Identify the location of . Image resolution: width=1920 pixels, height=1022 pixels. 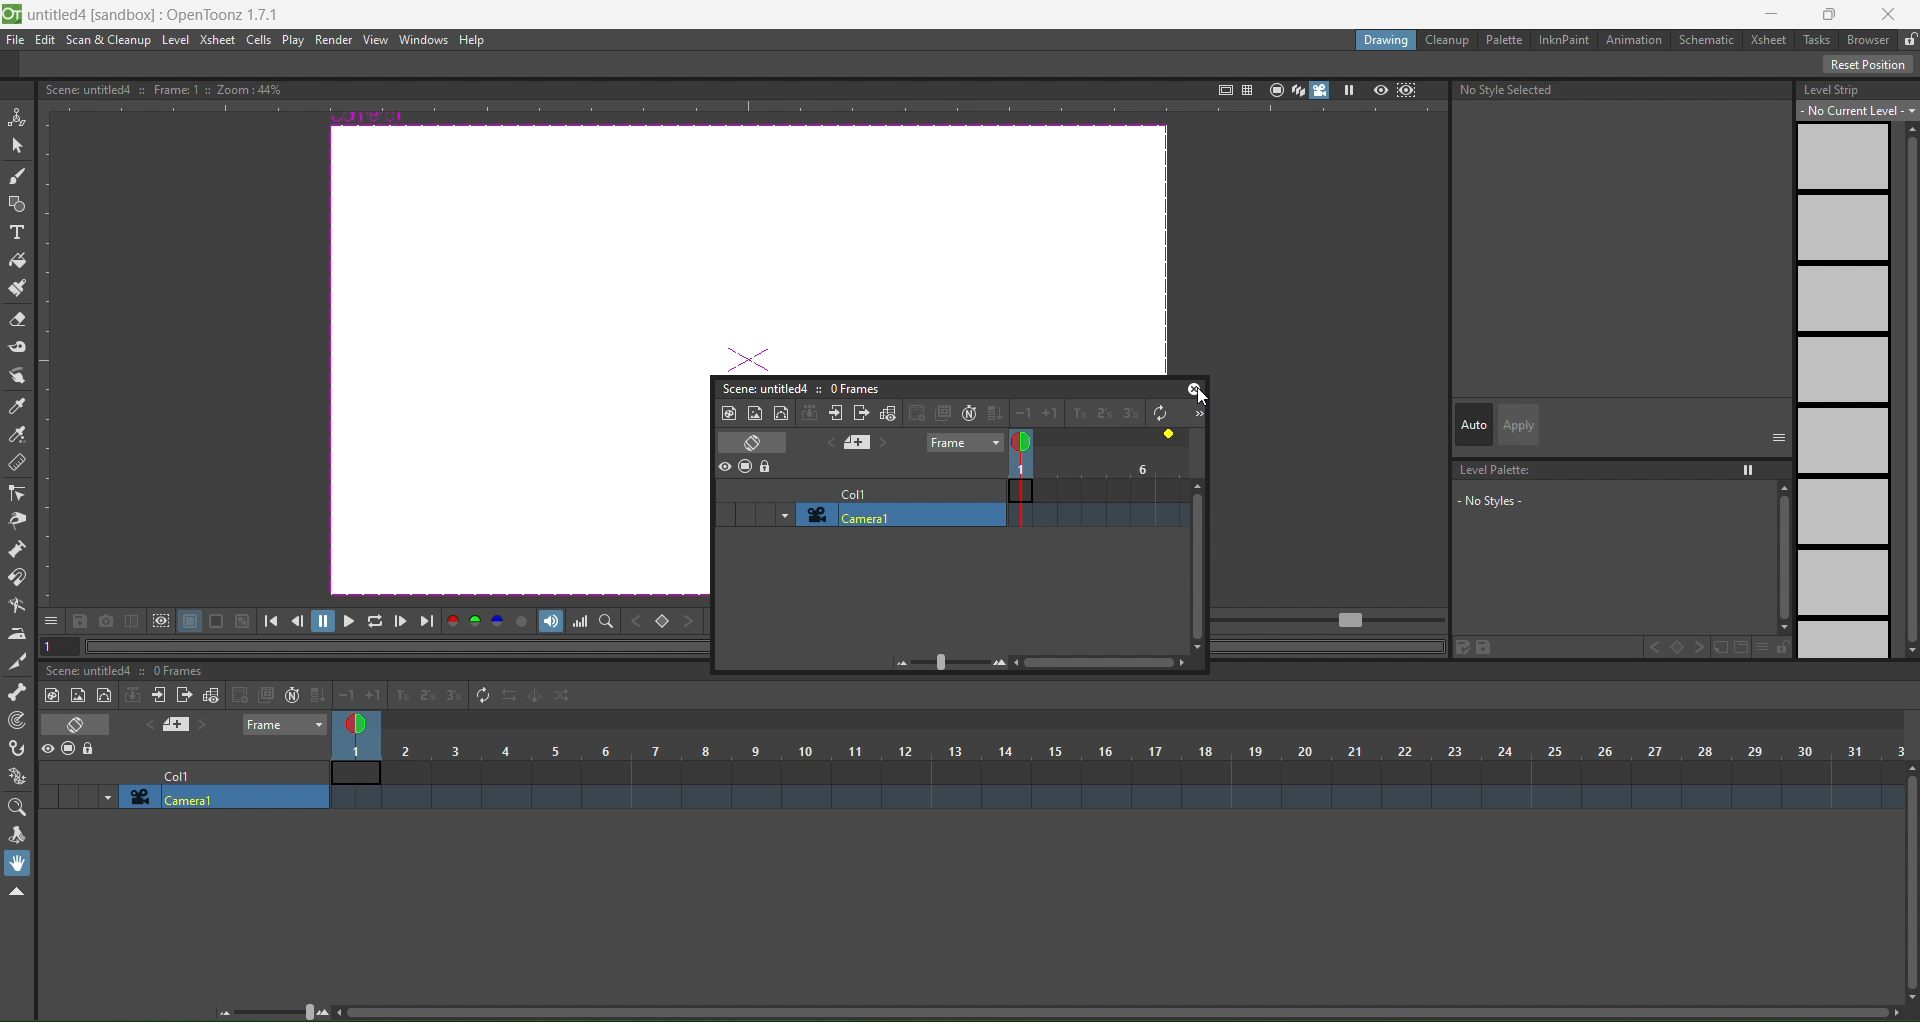
(858, 444).